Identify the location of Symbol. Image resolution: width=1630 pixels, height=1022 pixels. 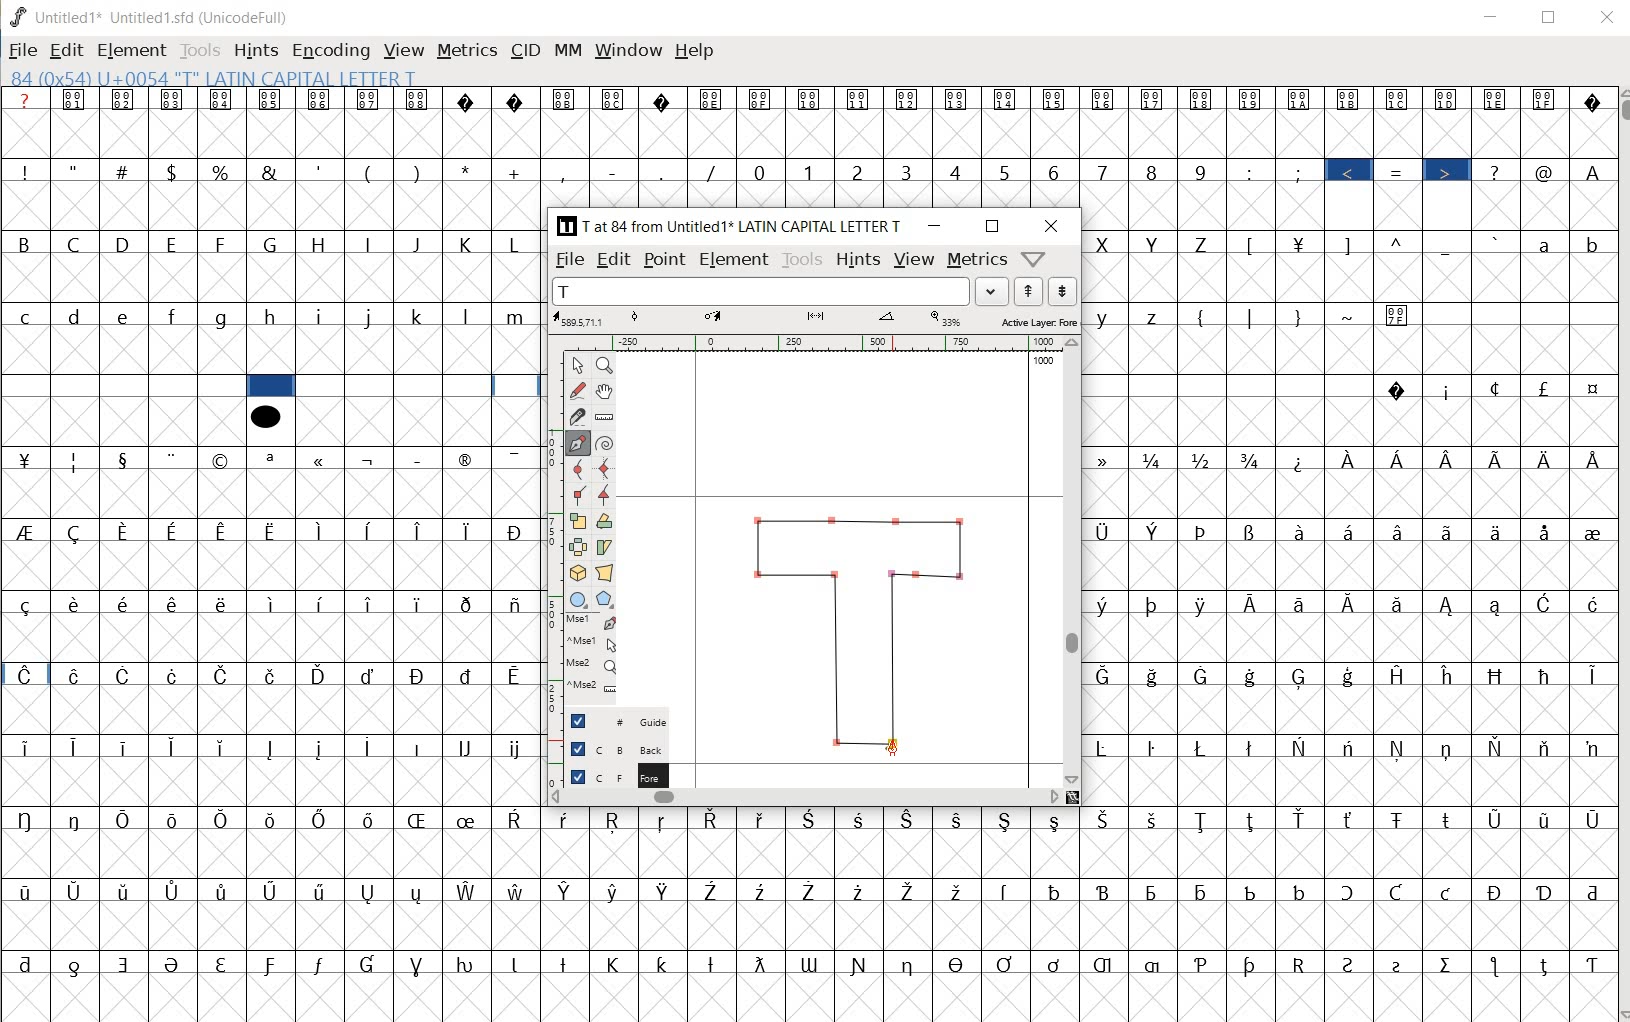
(1205, 460).